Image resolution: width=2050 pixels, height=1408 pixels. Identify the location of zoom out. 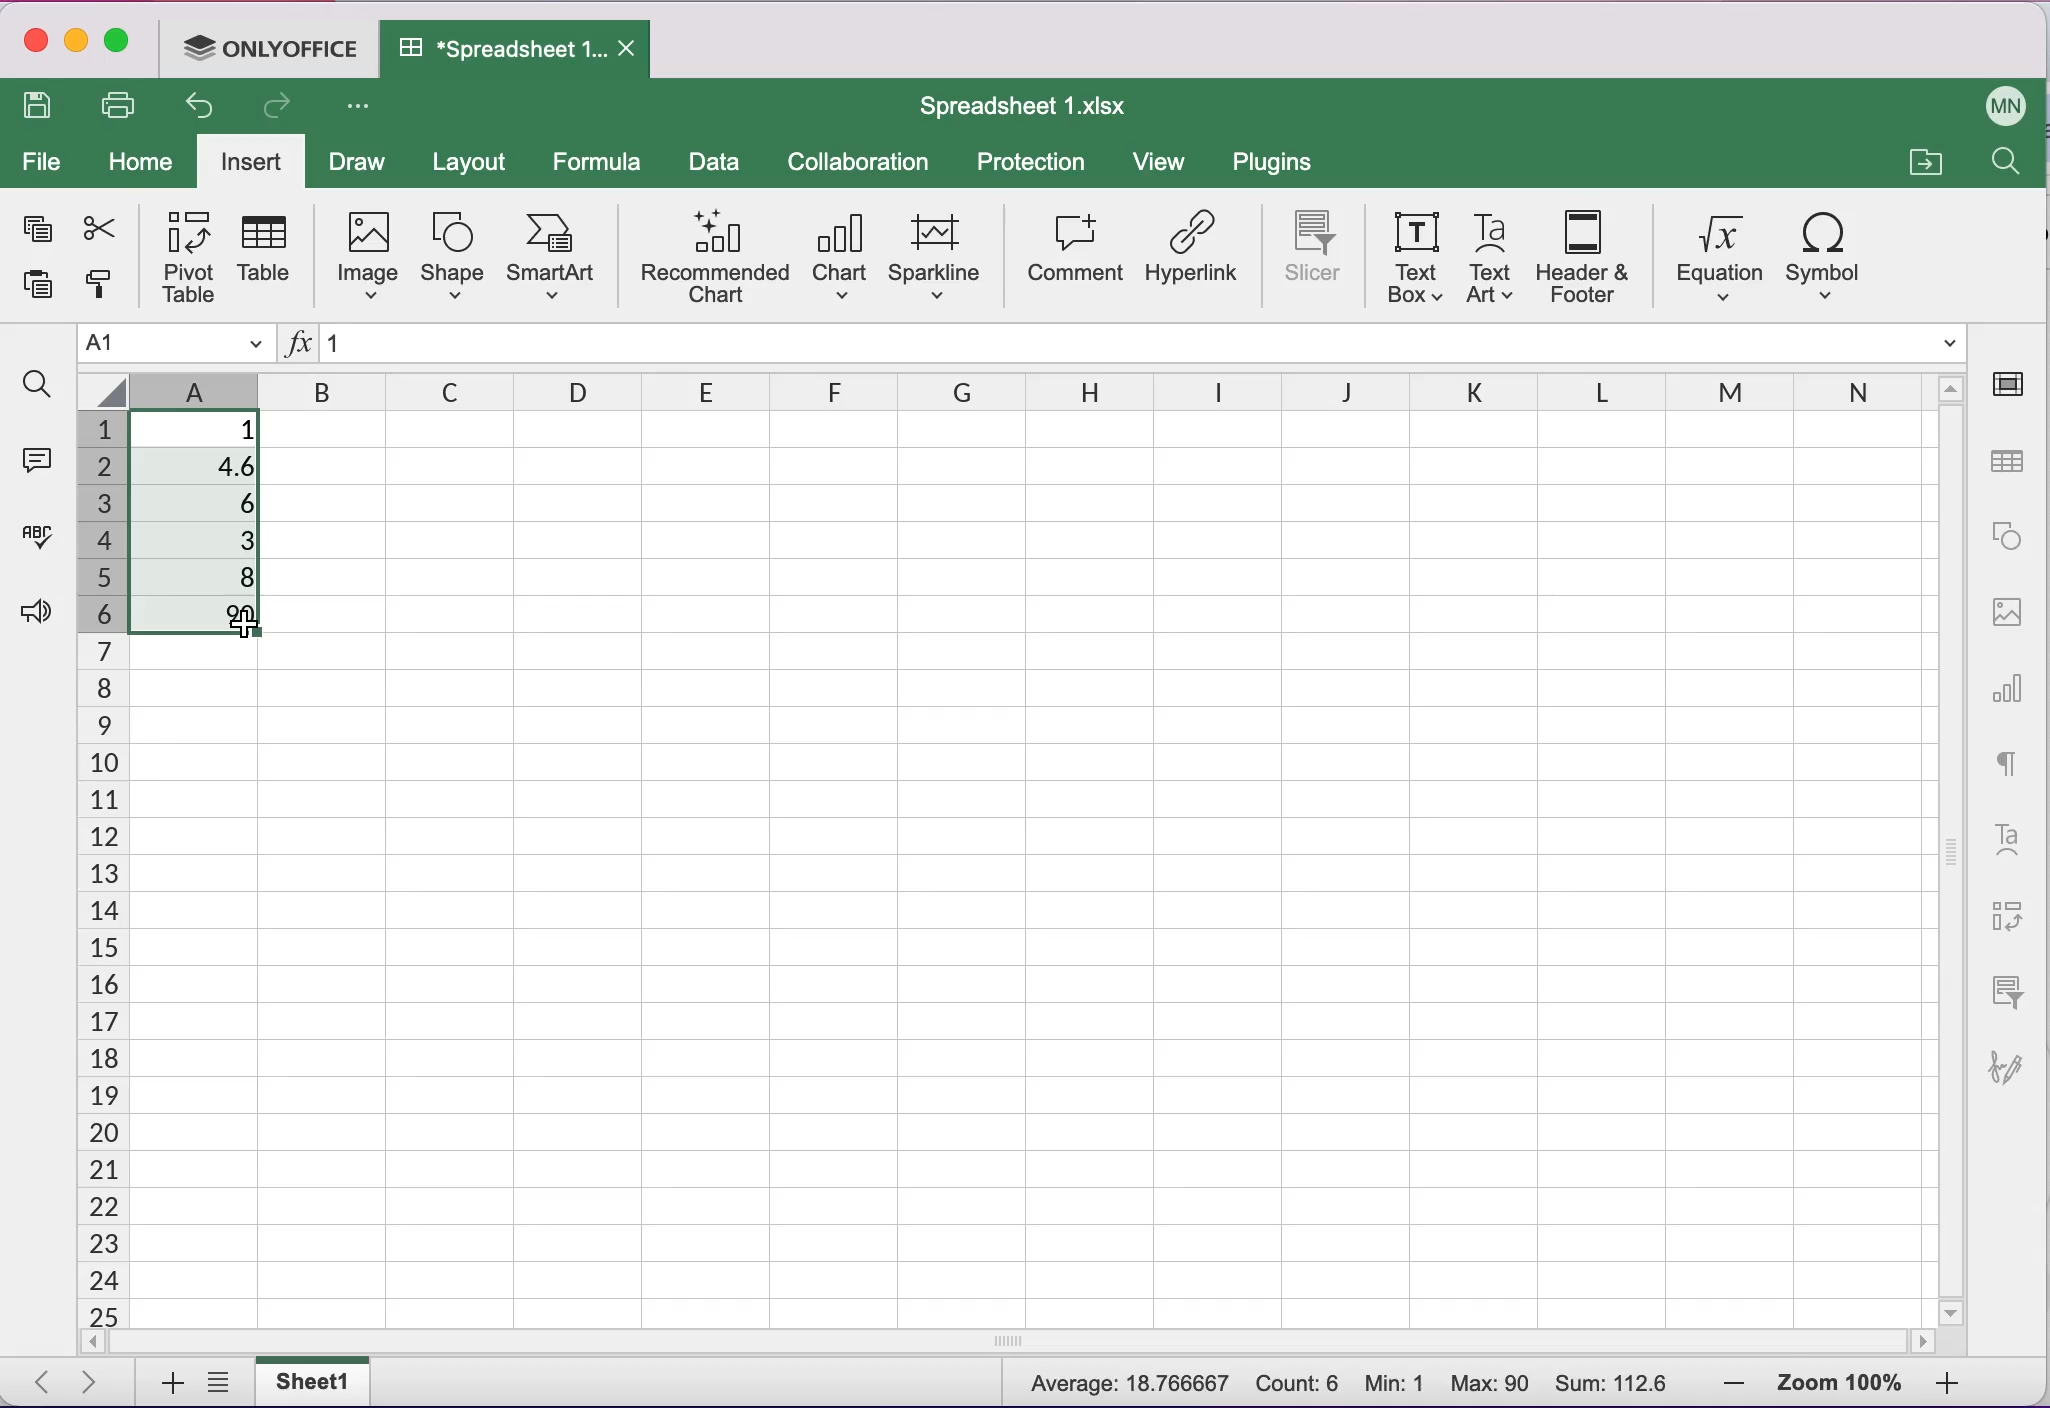
(1722, 1381).